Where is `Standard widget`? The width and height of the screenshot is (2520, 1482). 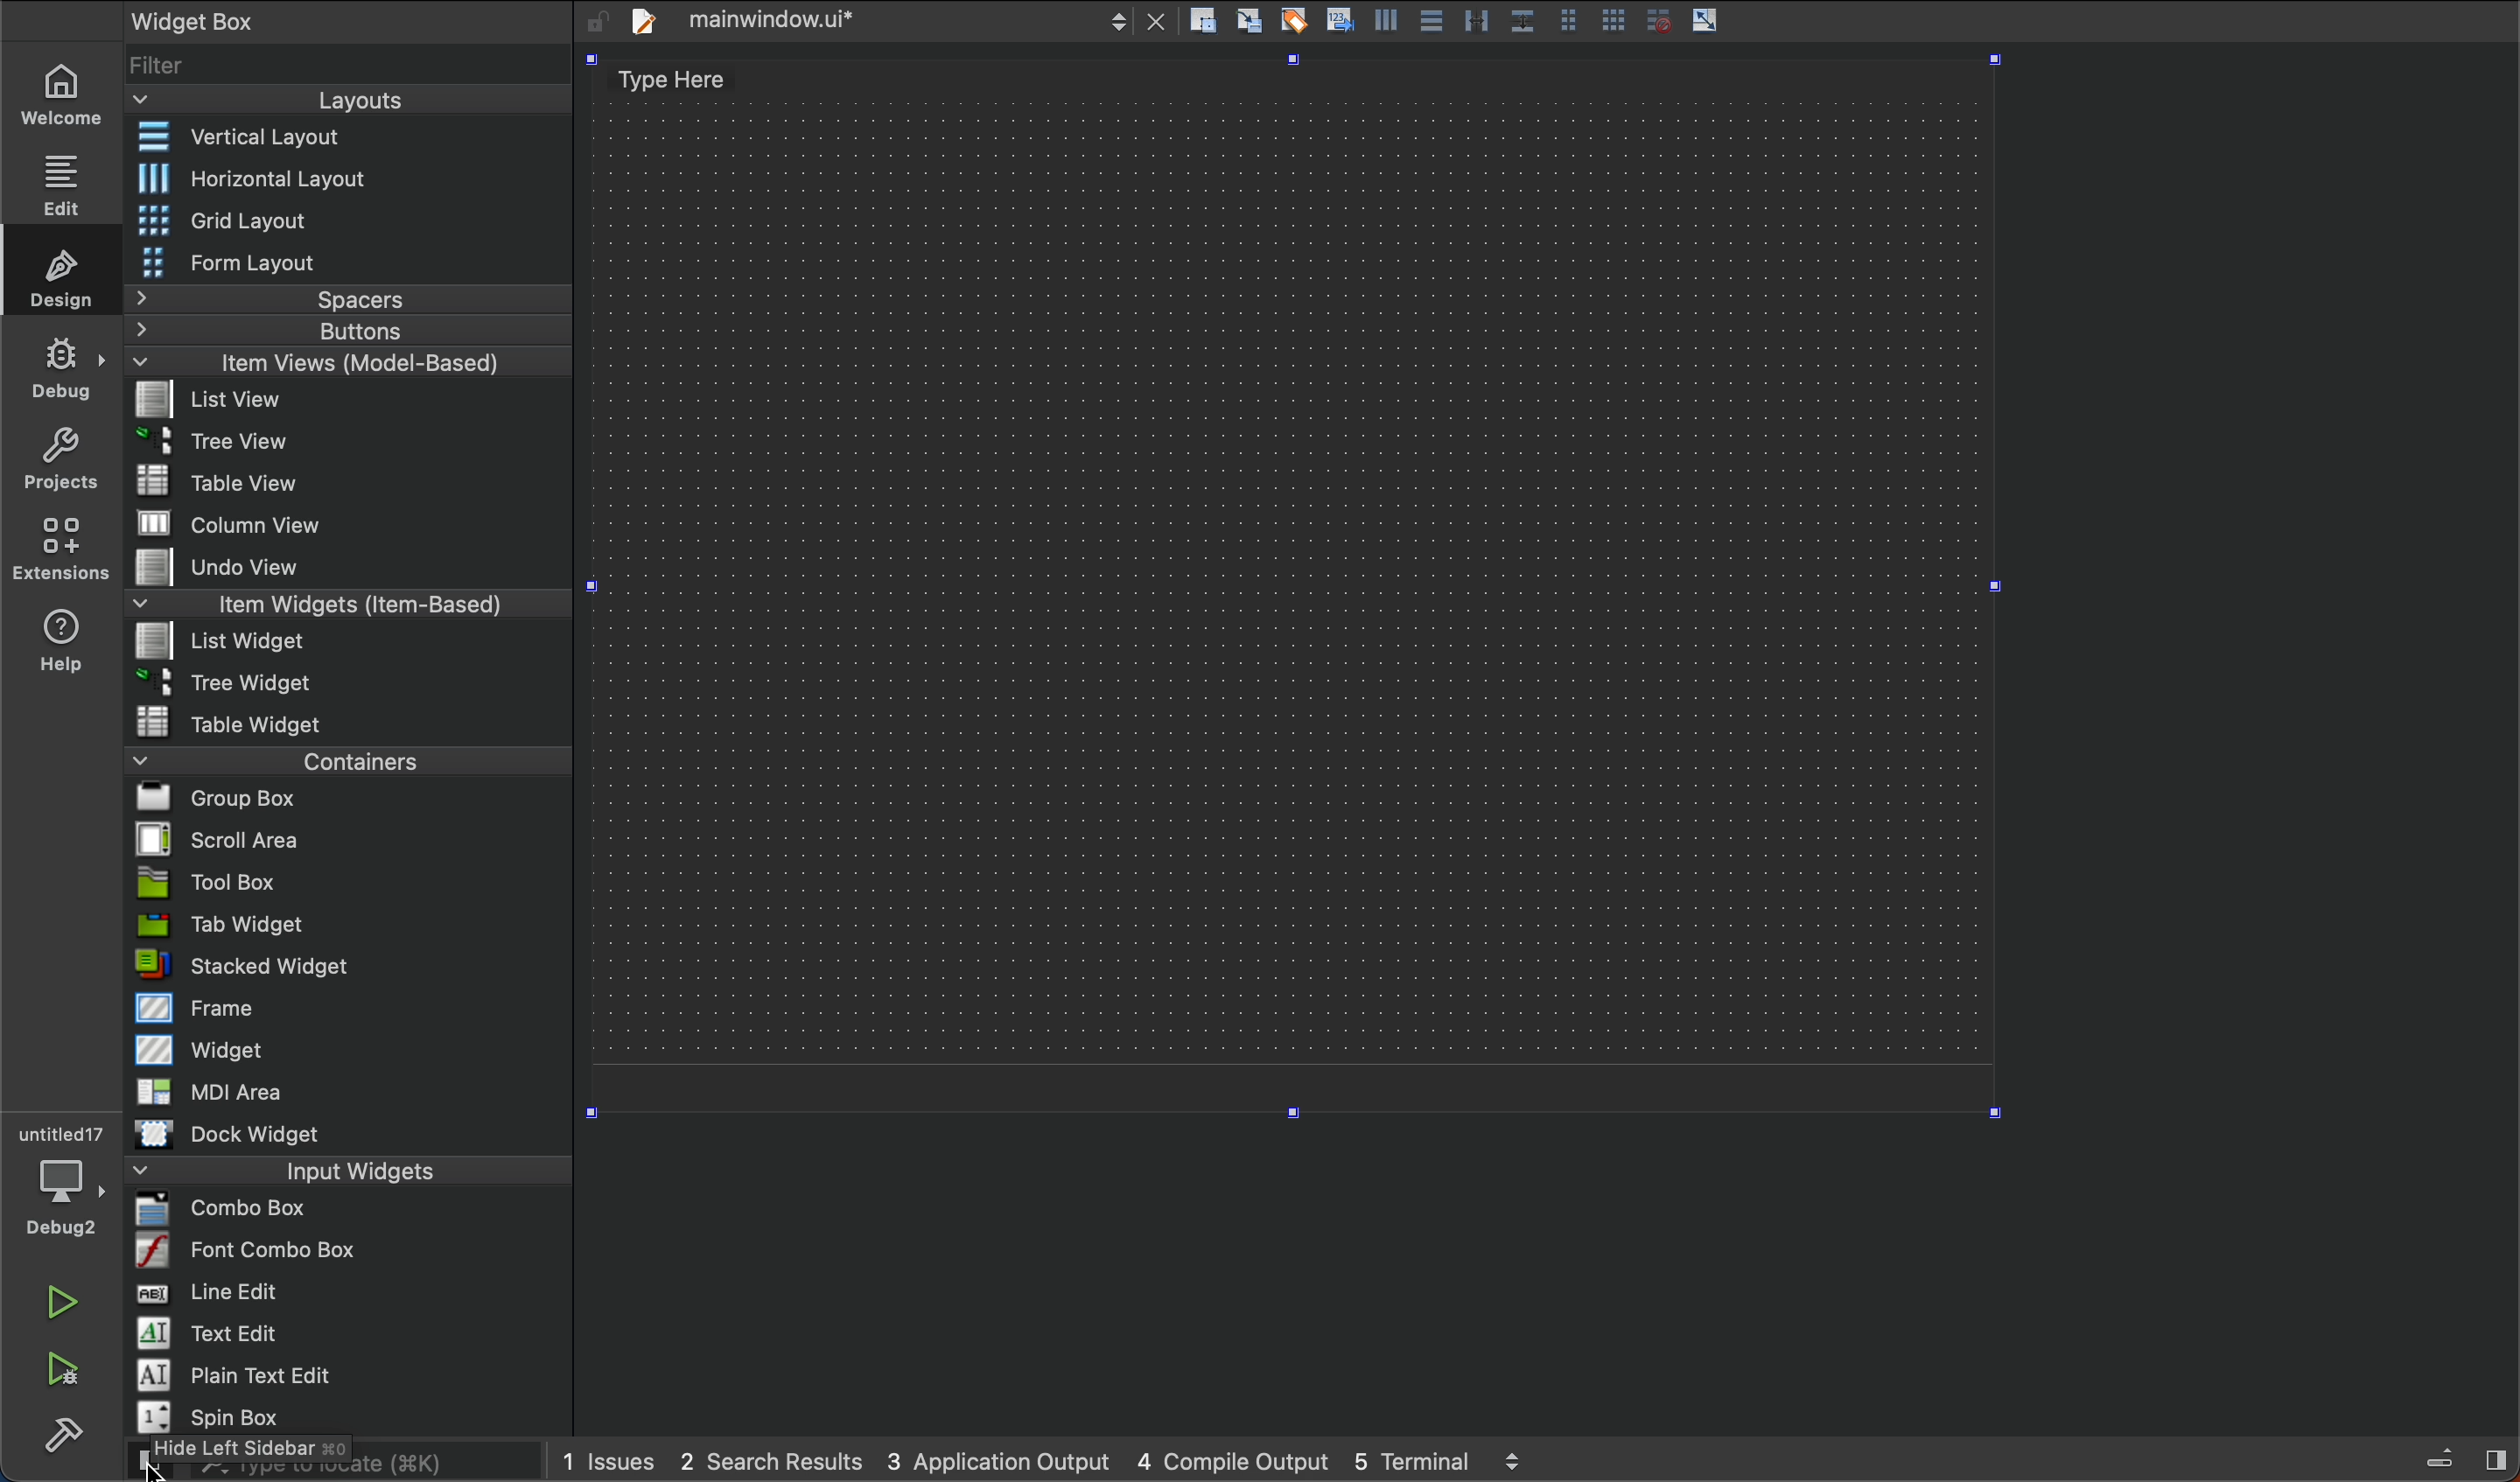
Standard widget is located at coordinates (242, 969).